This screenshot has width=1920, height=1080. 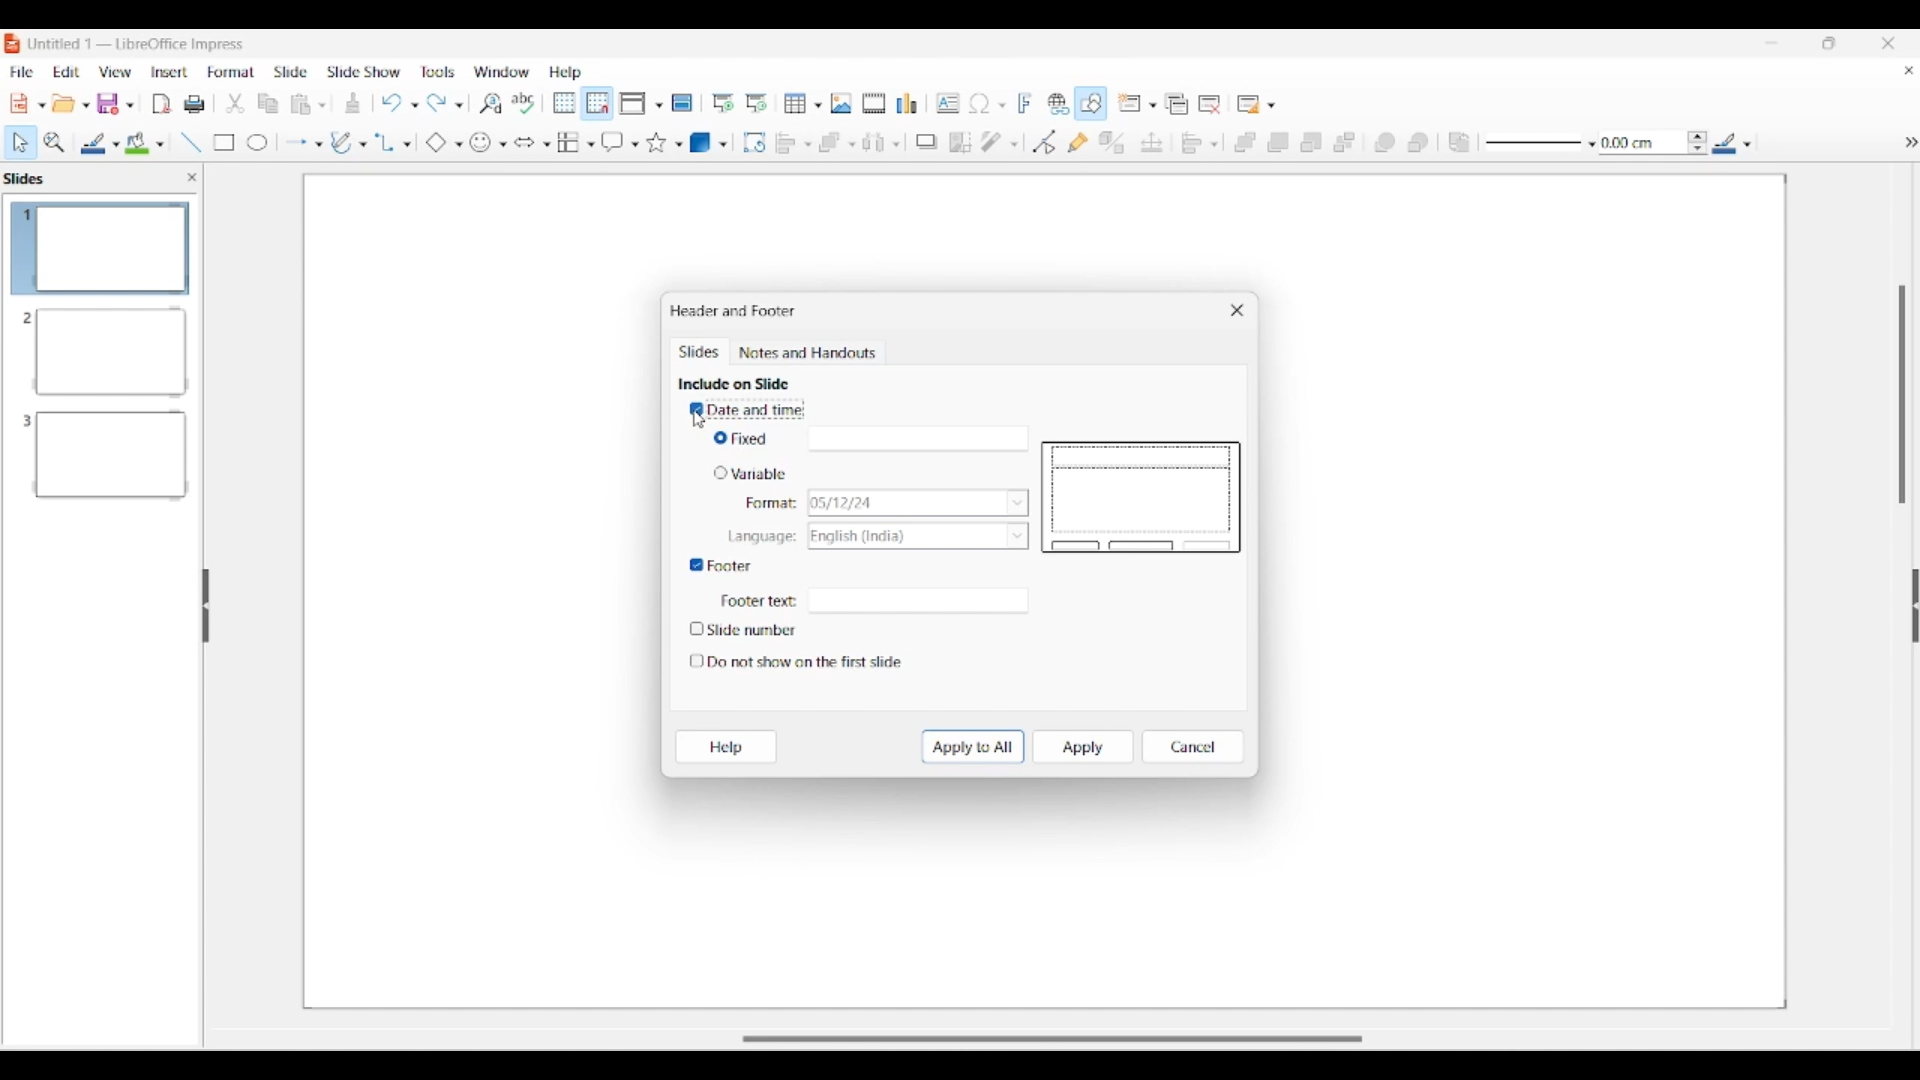 I want to click on File menu, so click(x=21, y=72).